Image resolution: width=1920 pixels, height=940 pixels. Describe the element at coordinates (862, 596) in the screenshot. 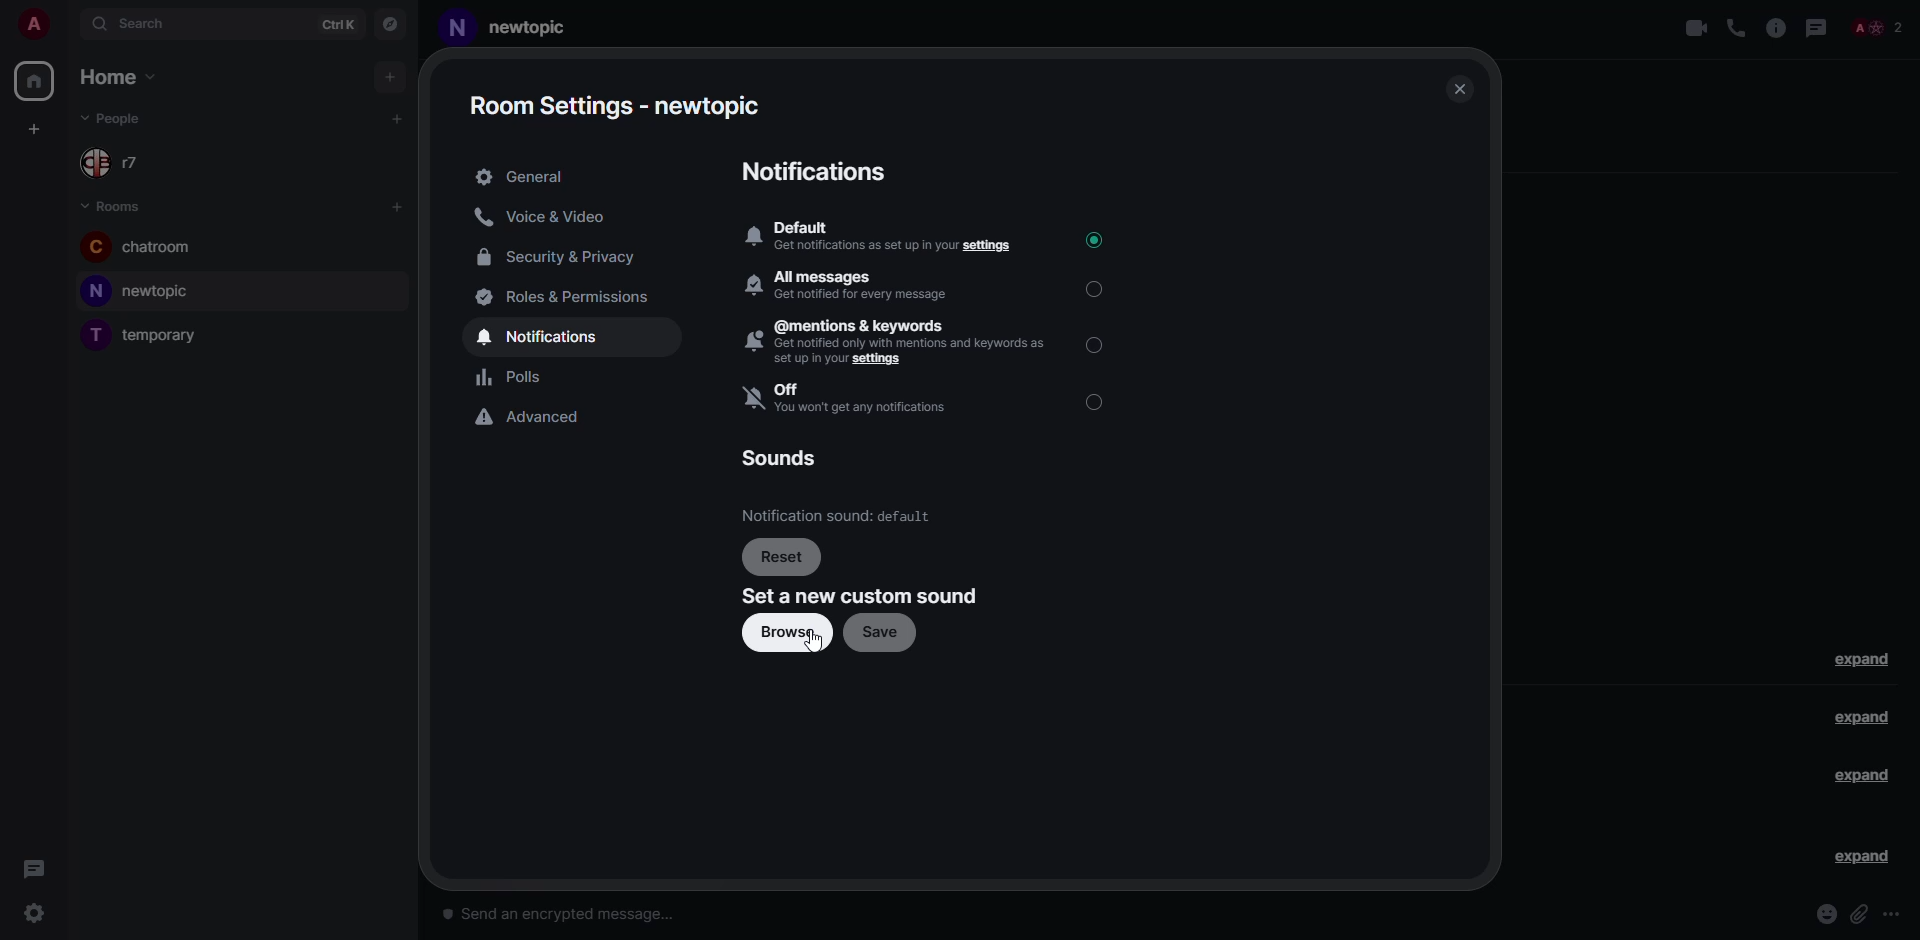

I see `set a new custom sound` at that location.